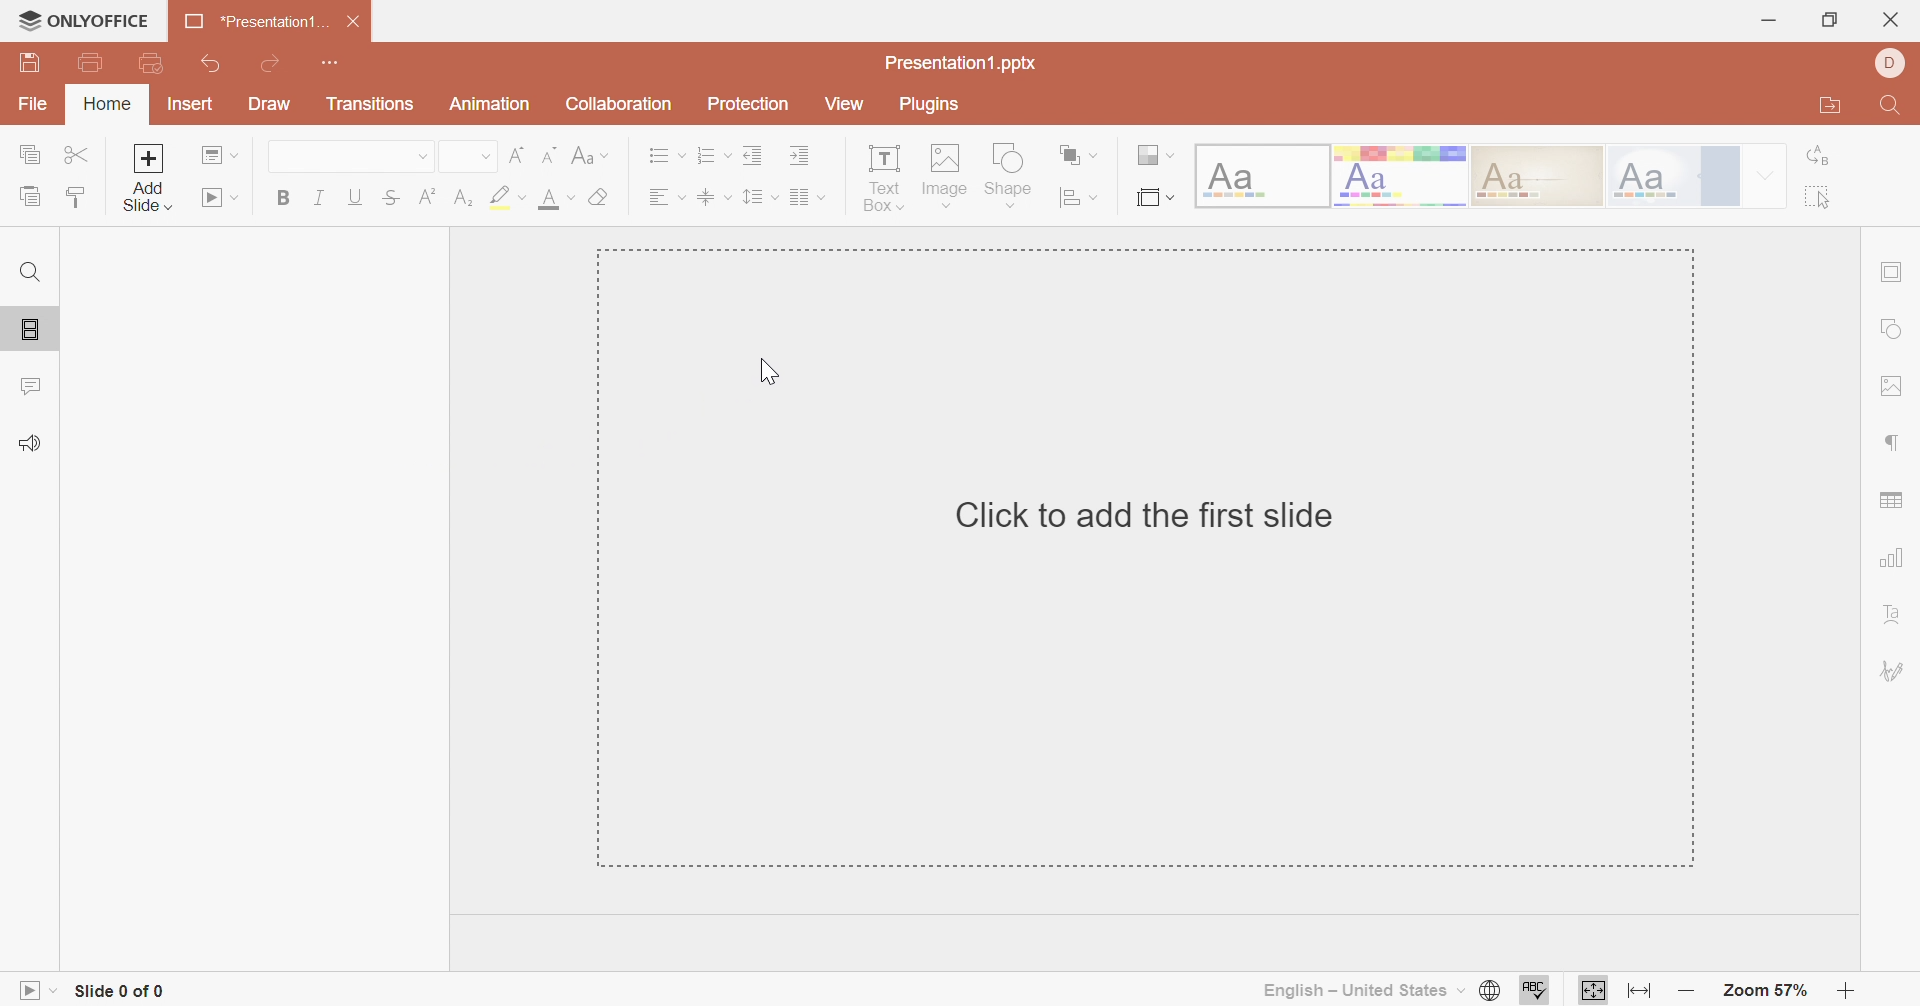 The height and width of the screenshot is (1006, 1920). What do you see at coordinates (846, 104) in the screenshot?
I see `View` at bounding box center [846, 104].